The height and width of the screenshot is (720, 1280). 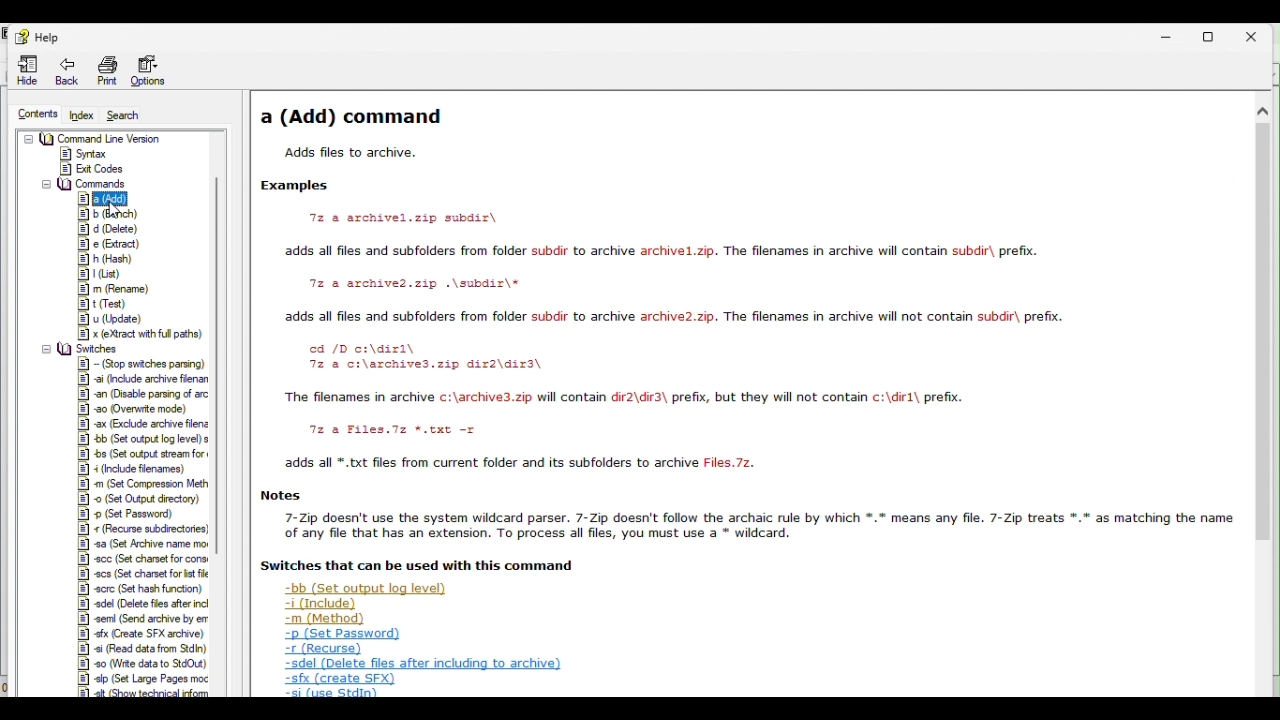 I want to click on -an, so click(x=148, y=394).